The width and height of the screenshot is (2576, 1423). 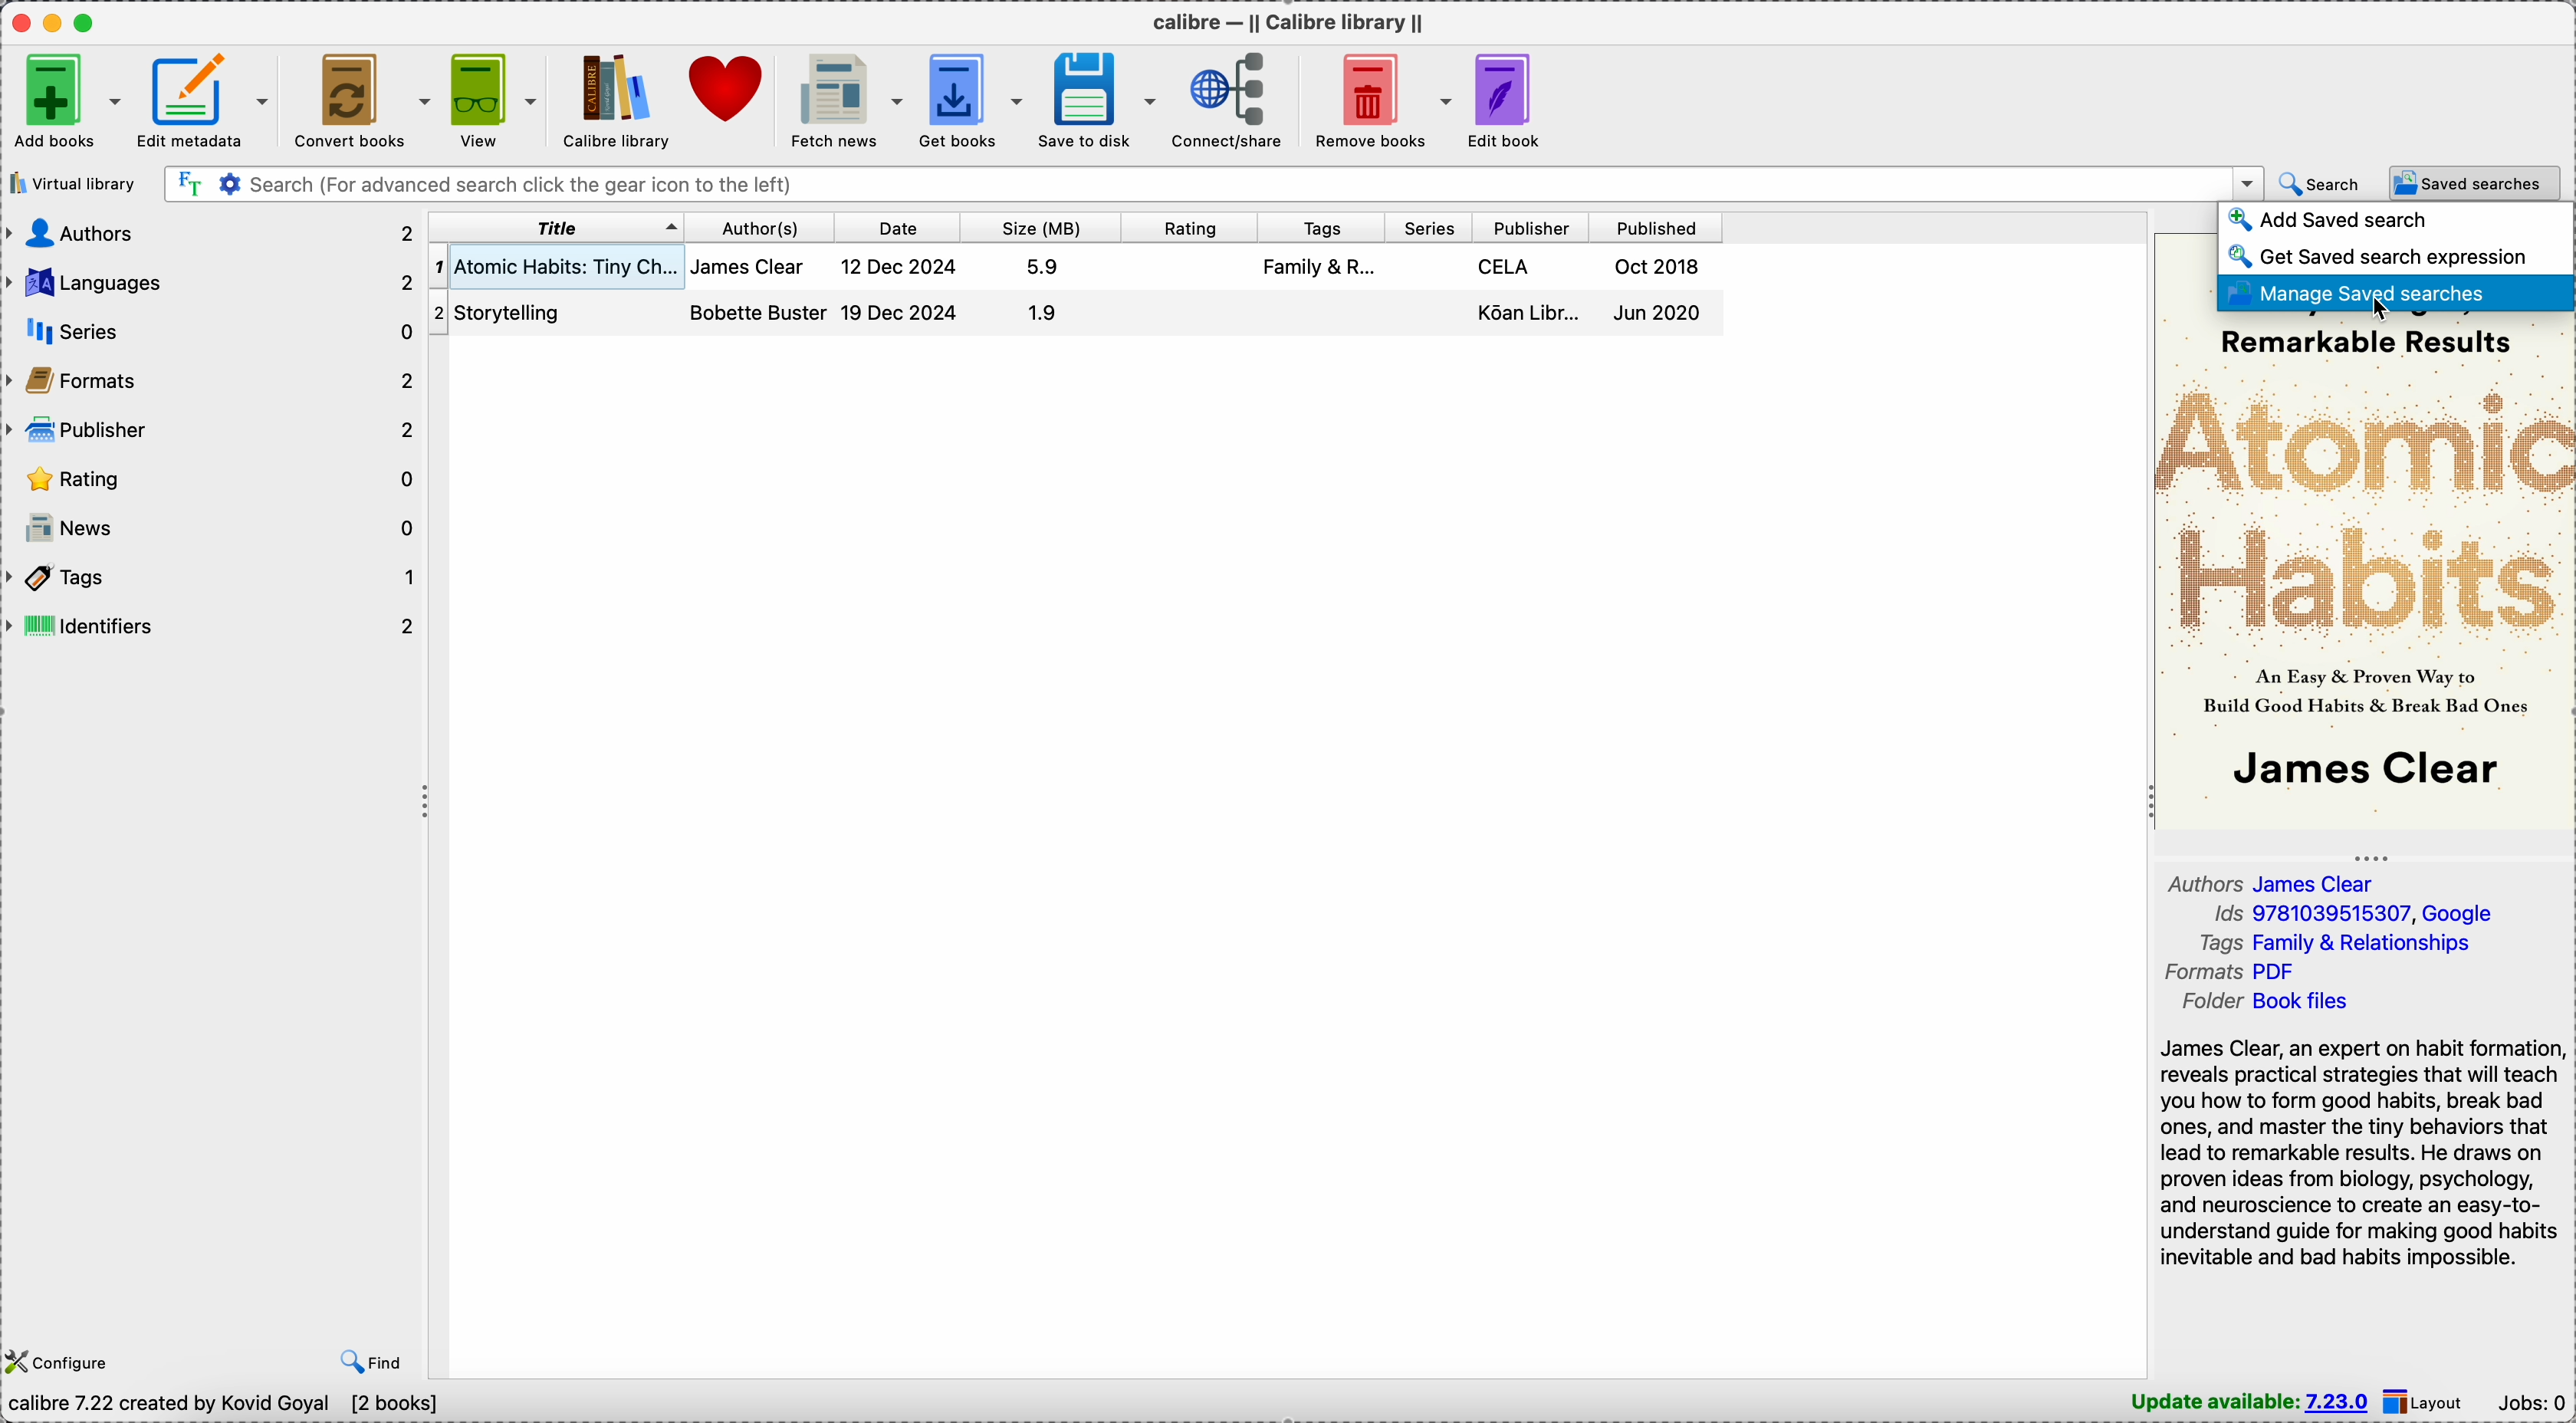 What do you see at coordinates (66, 101) in the screenshot?
I see `add books` at bounding box center [66, 101].